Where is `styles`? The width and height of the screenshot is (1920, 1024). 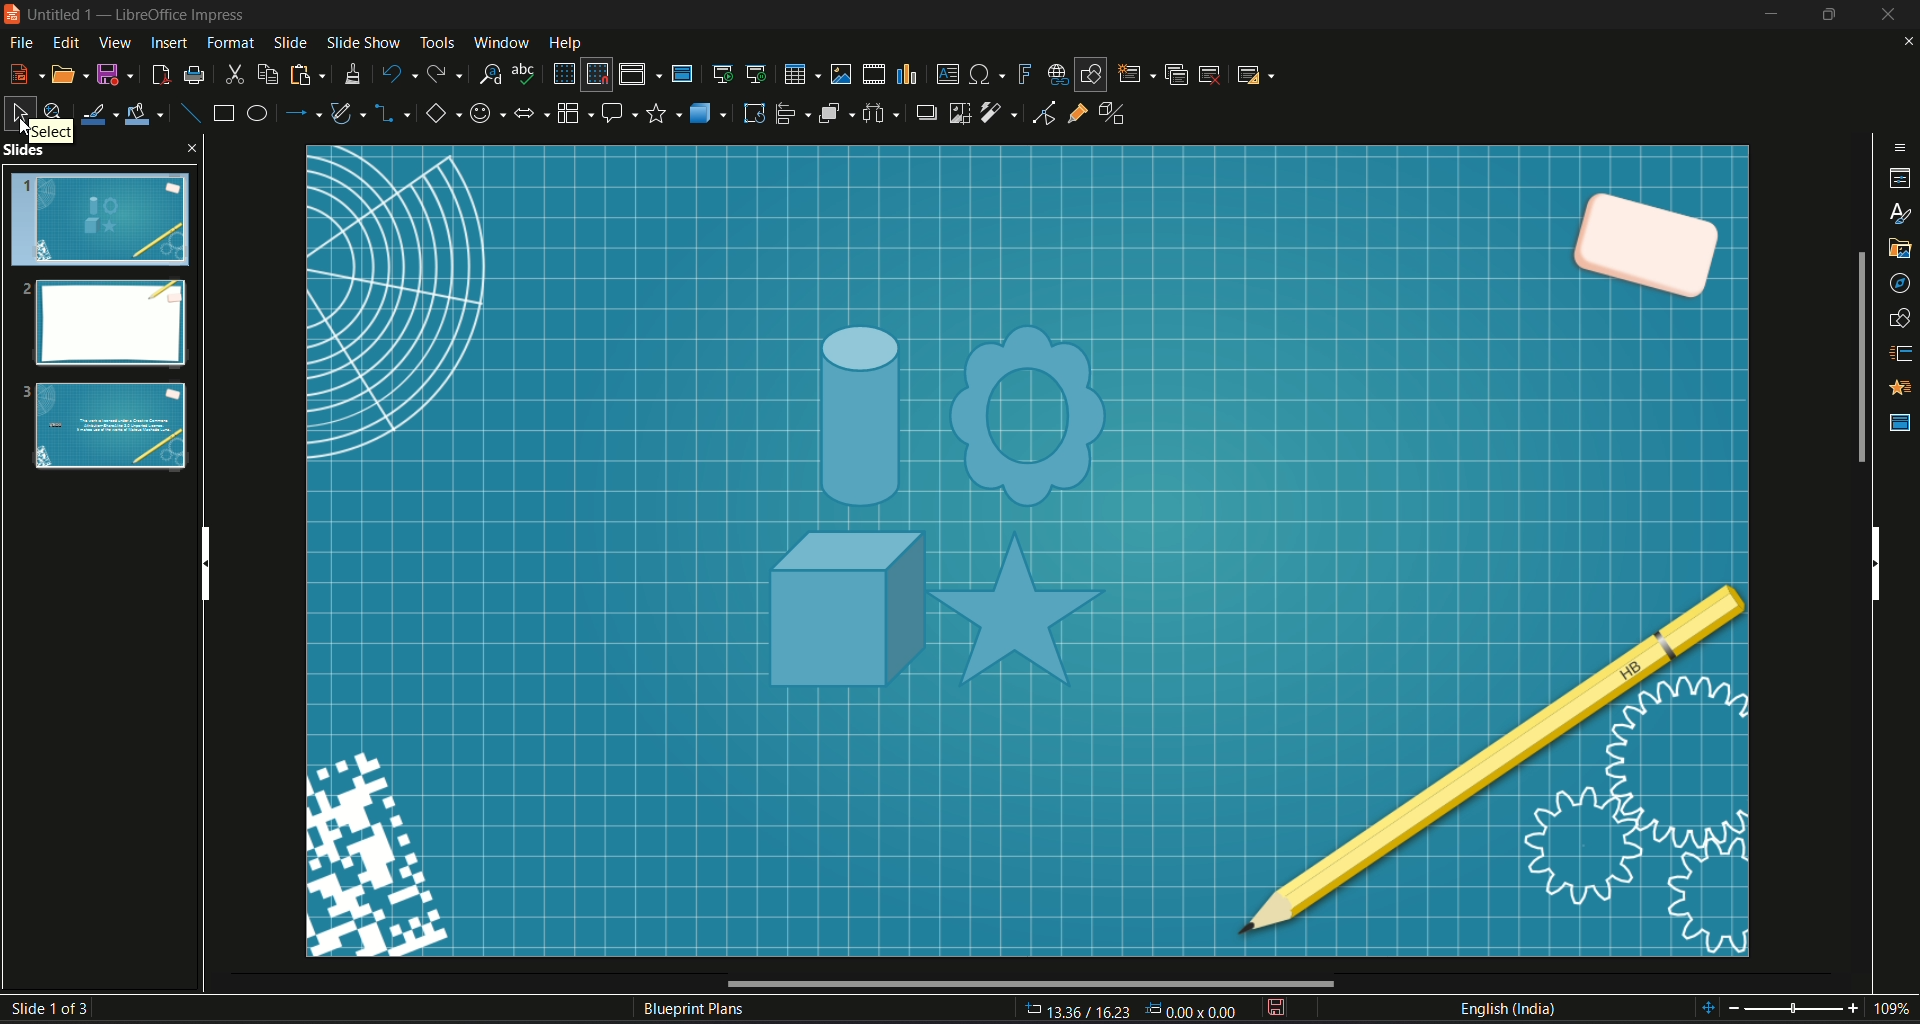
styles is located at coordinates (1902, 216).